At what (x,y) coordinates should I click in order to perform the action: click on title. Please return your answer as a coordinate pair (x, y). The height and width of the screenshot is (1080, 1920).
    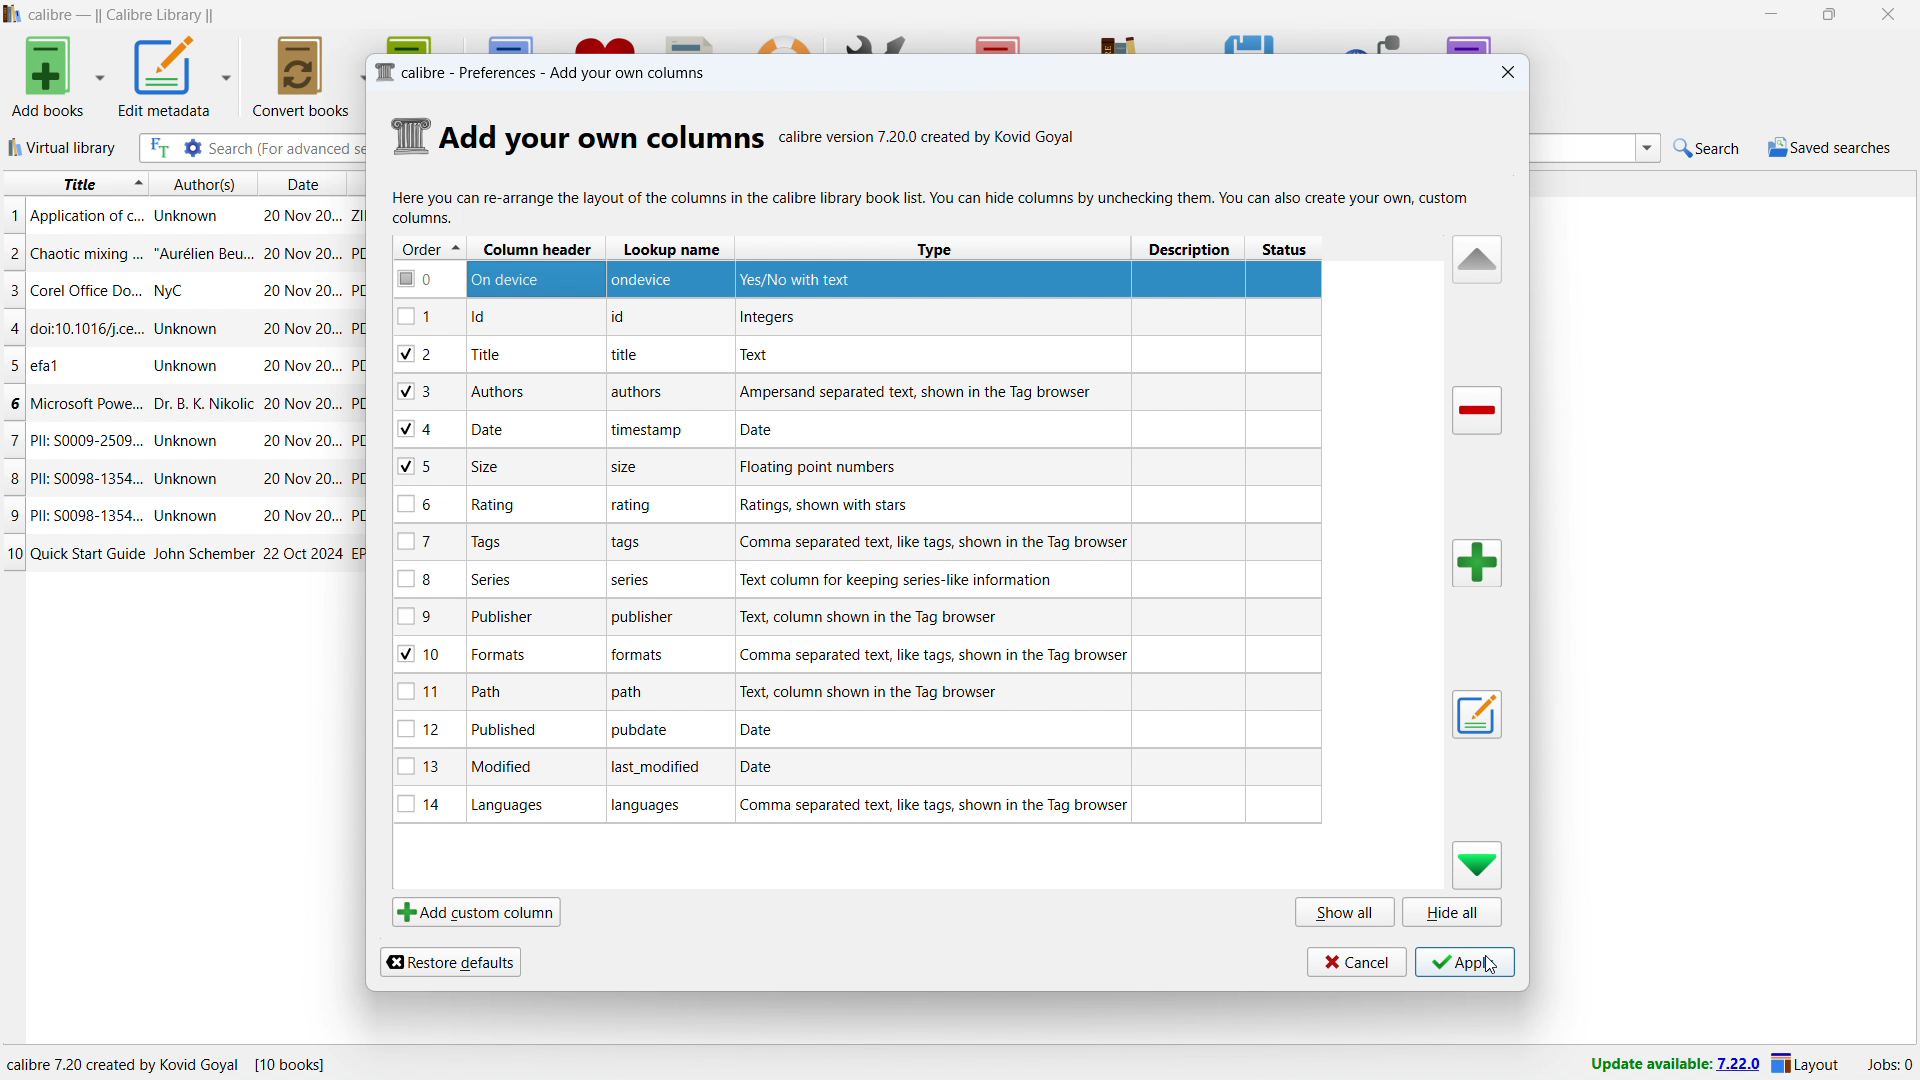
    Looking at the image, I should click on (88, 255).